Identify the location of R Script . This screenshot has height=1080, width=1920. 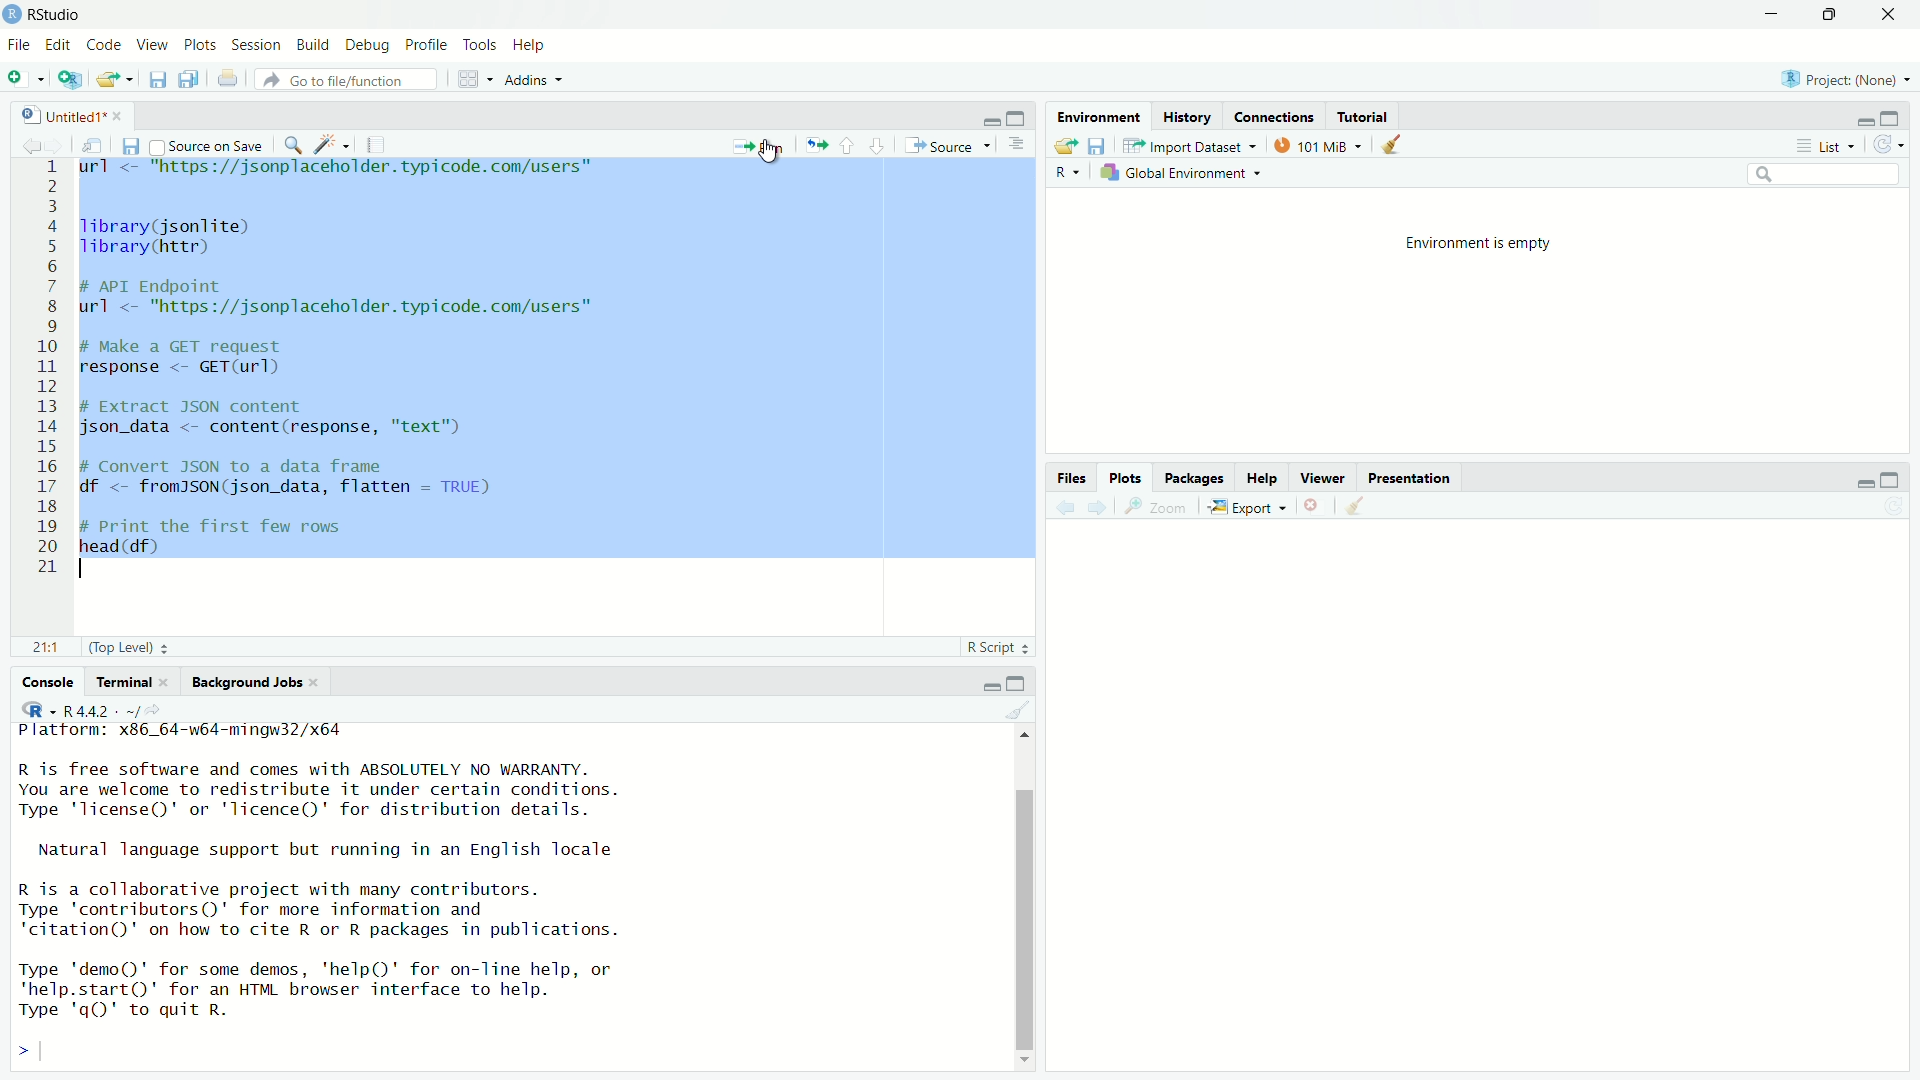
(998, 648).